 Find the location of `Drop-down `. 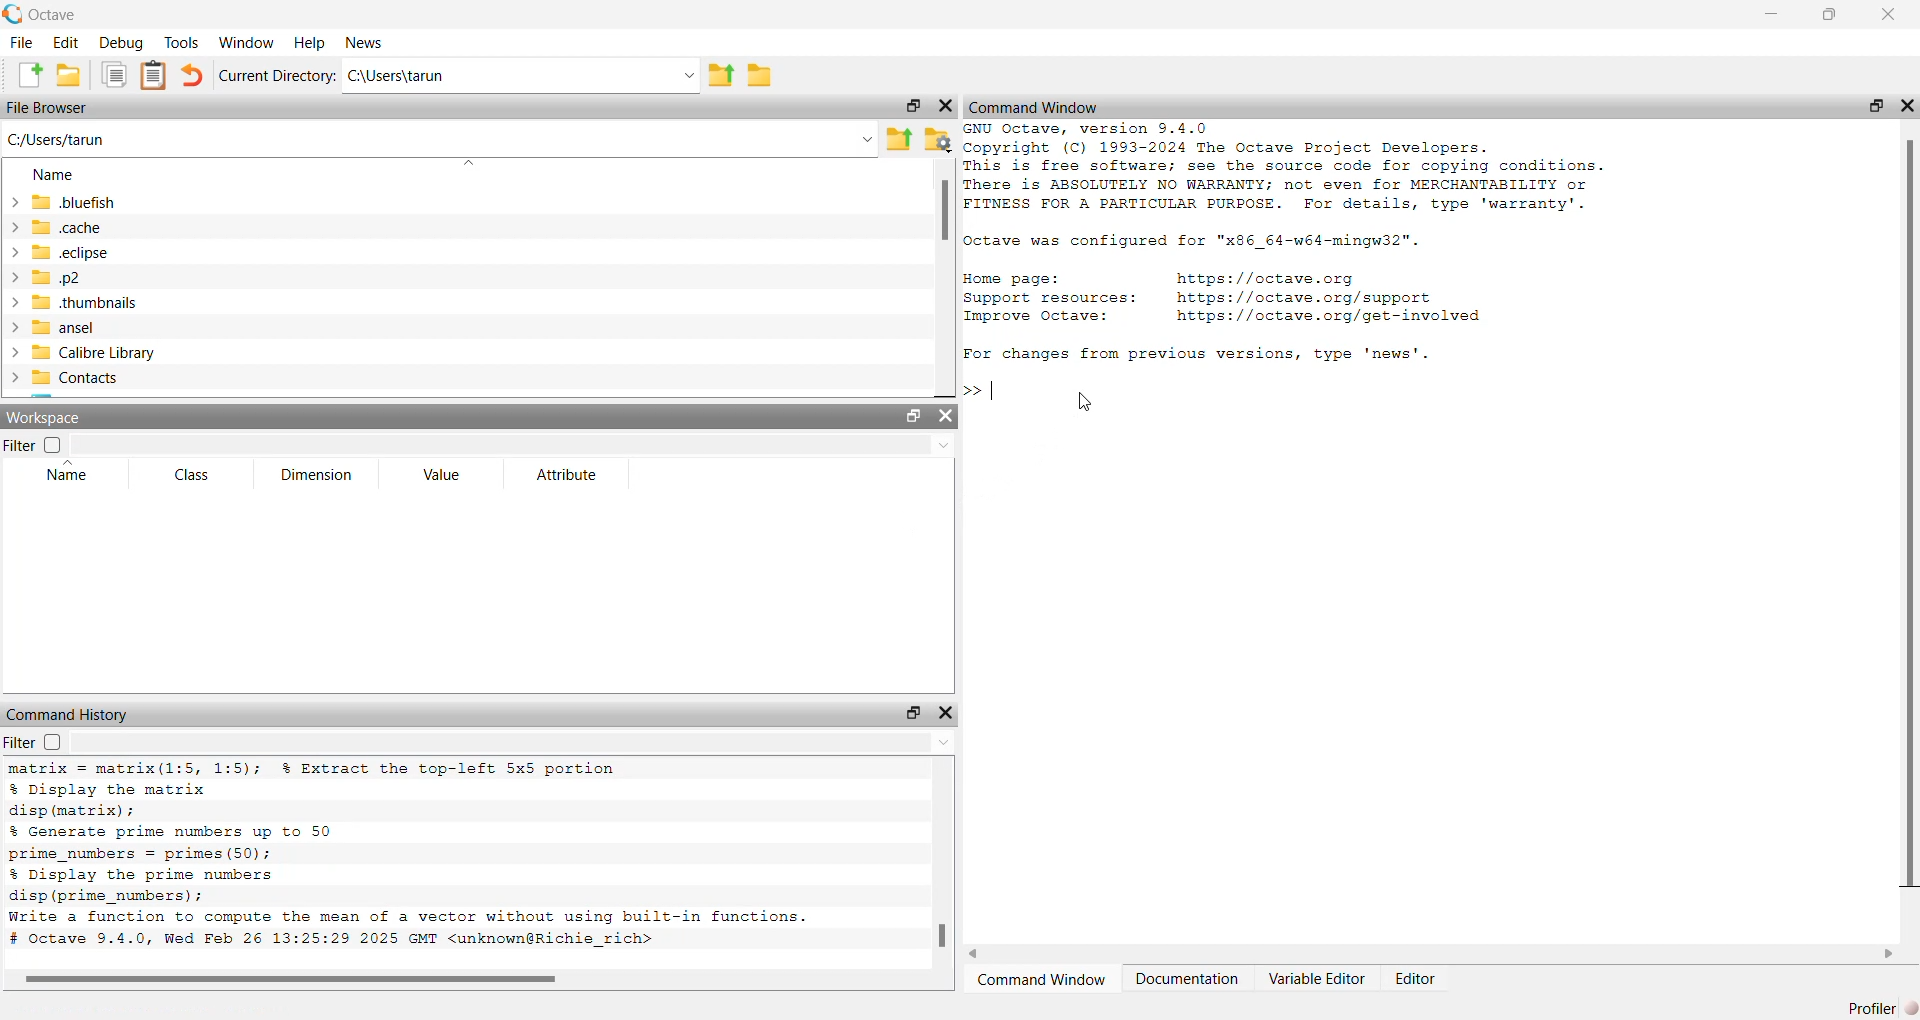

Drop-down  is located at coordinates (945, 447).